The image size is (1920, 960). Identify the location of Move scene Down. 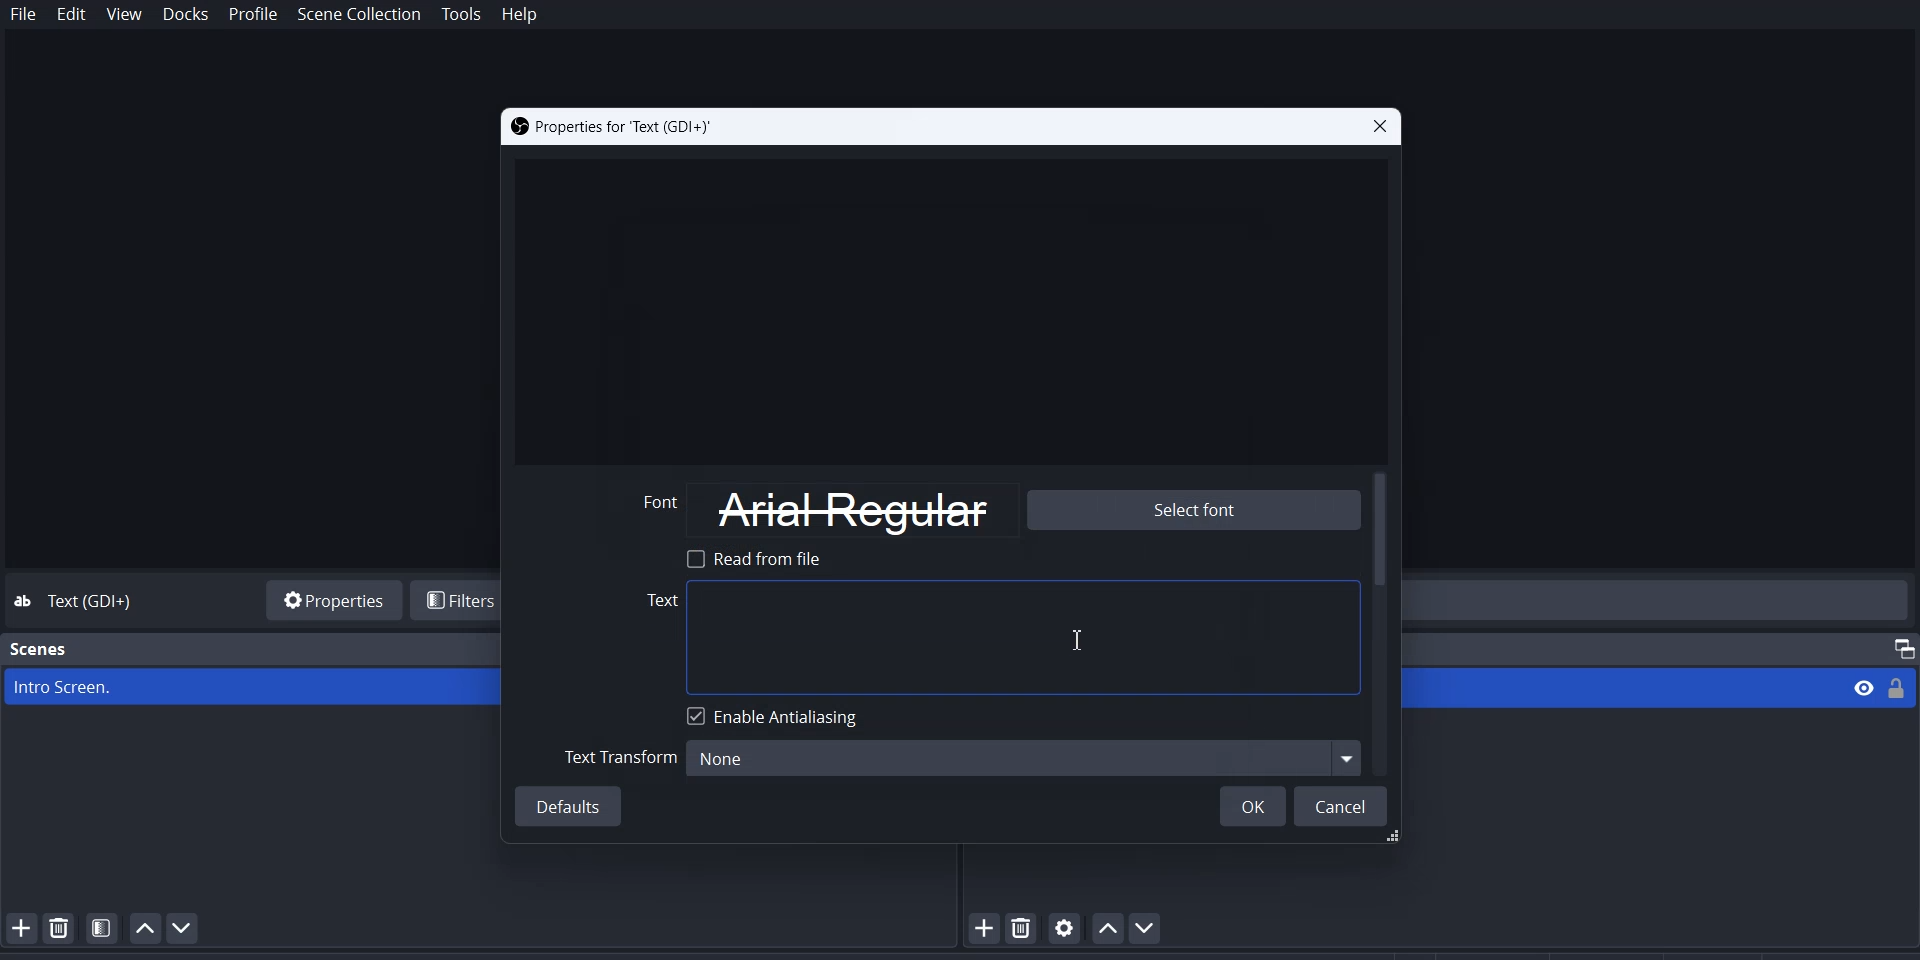
(190, 928).